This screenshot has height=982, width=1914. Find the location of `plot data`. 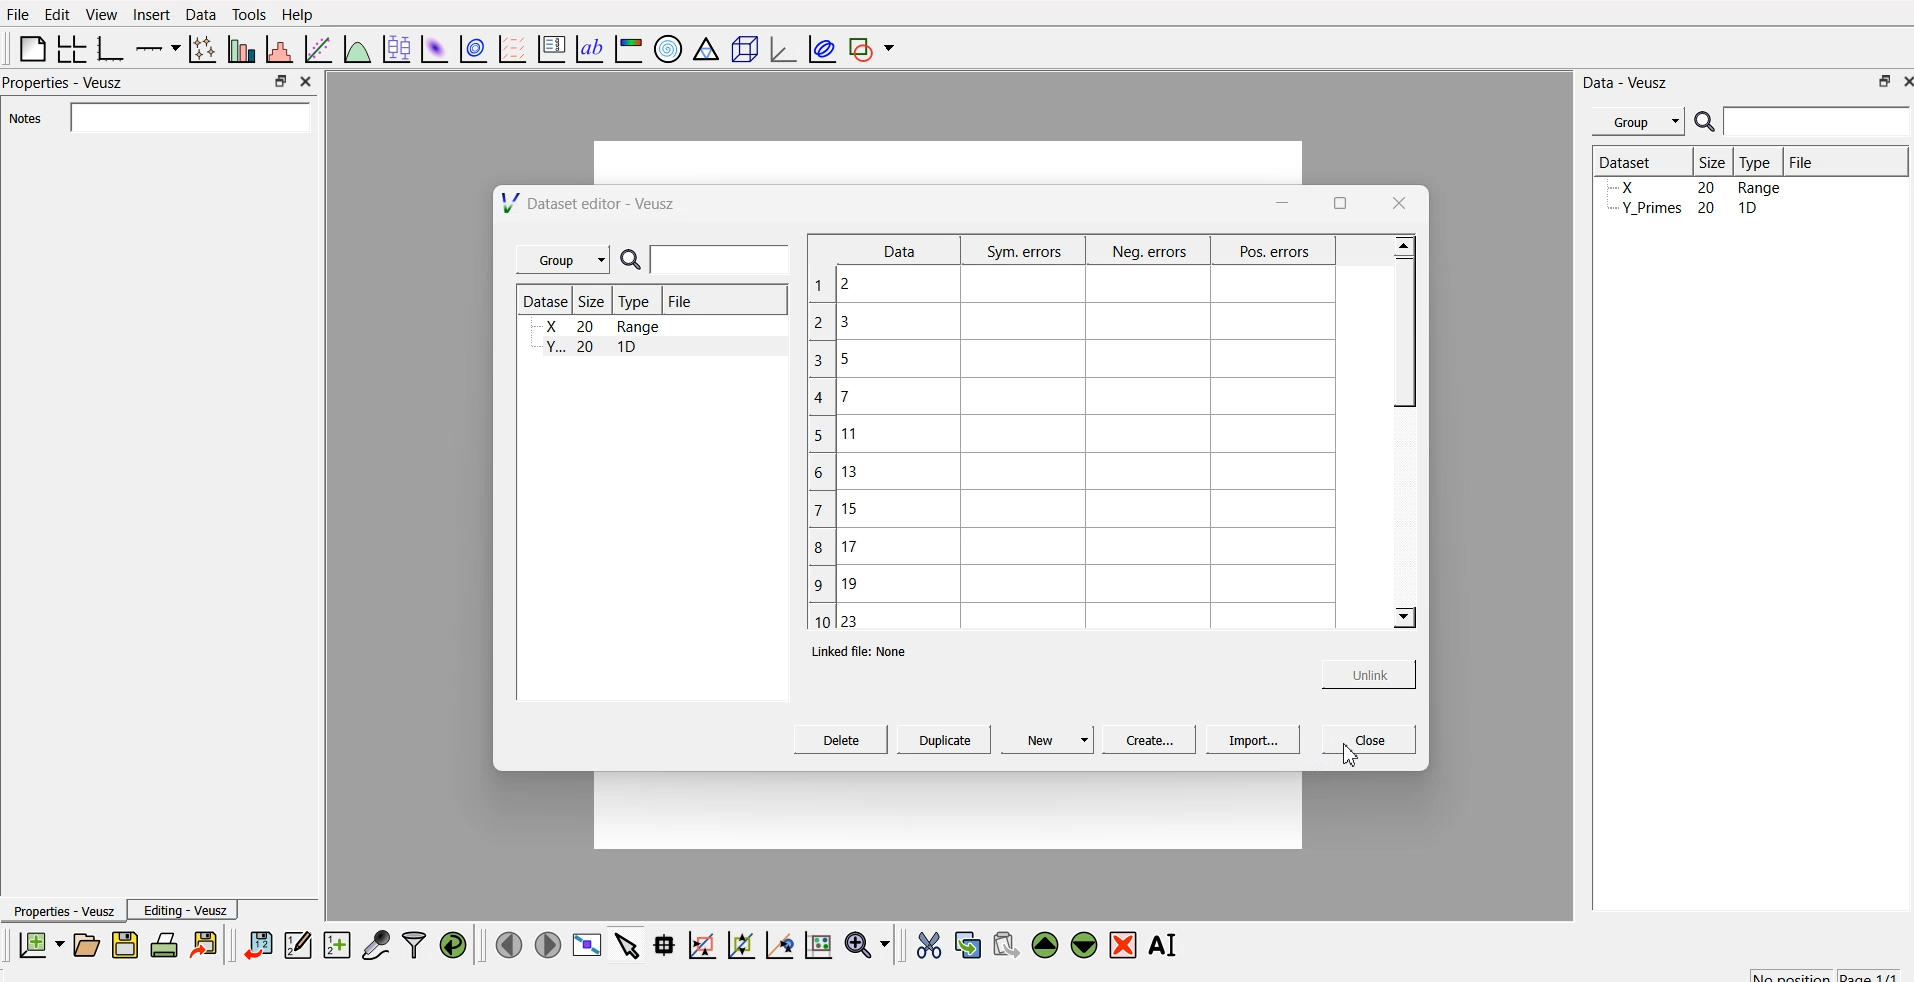

plot data is located at coordinates (475, 47).